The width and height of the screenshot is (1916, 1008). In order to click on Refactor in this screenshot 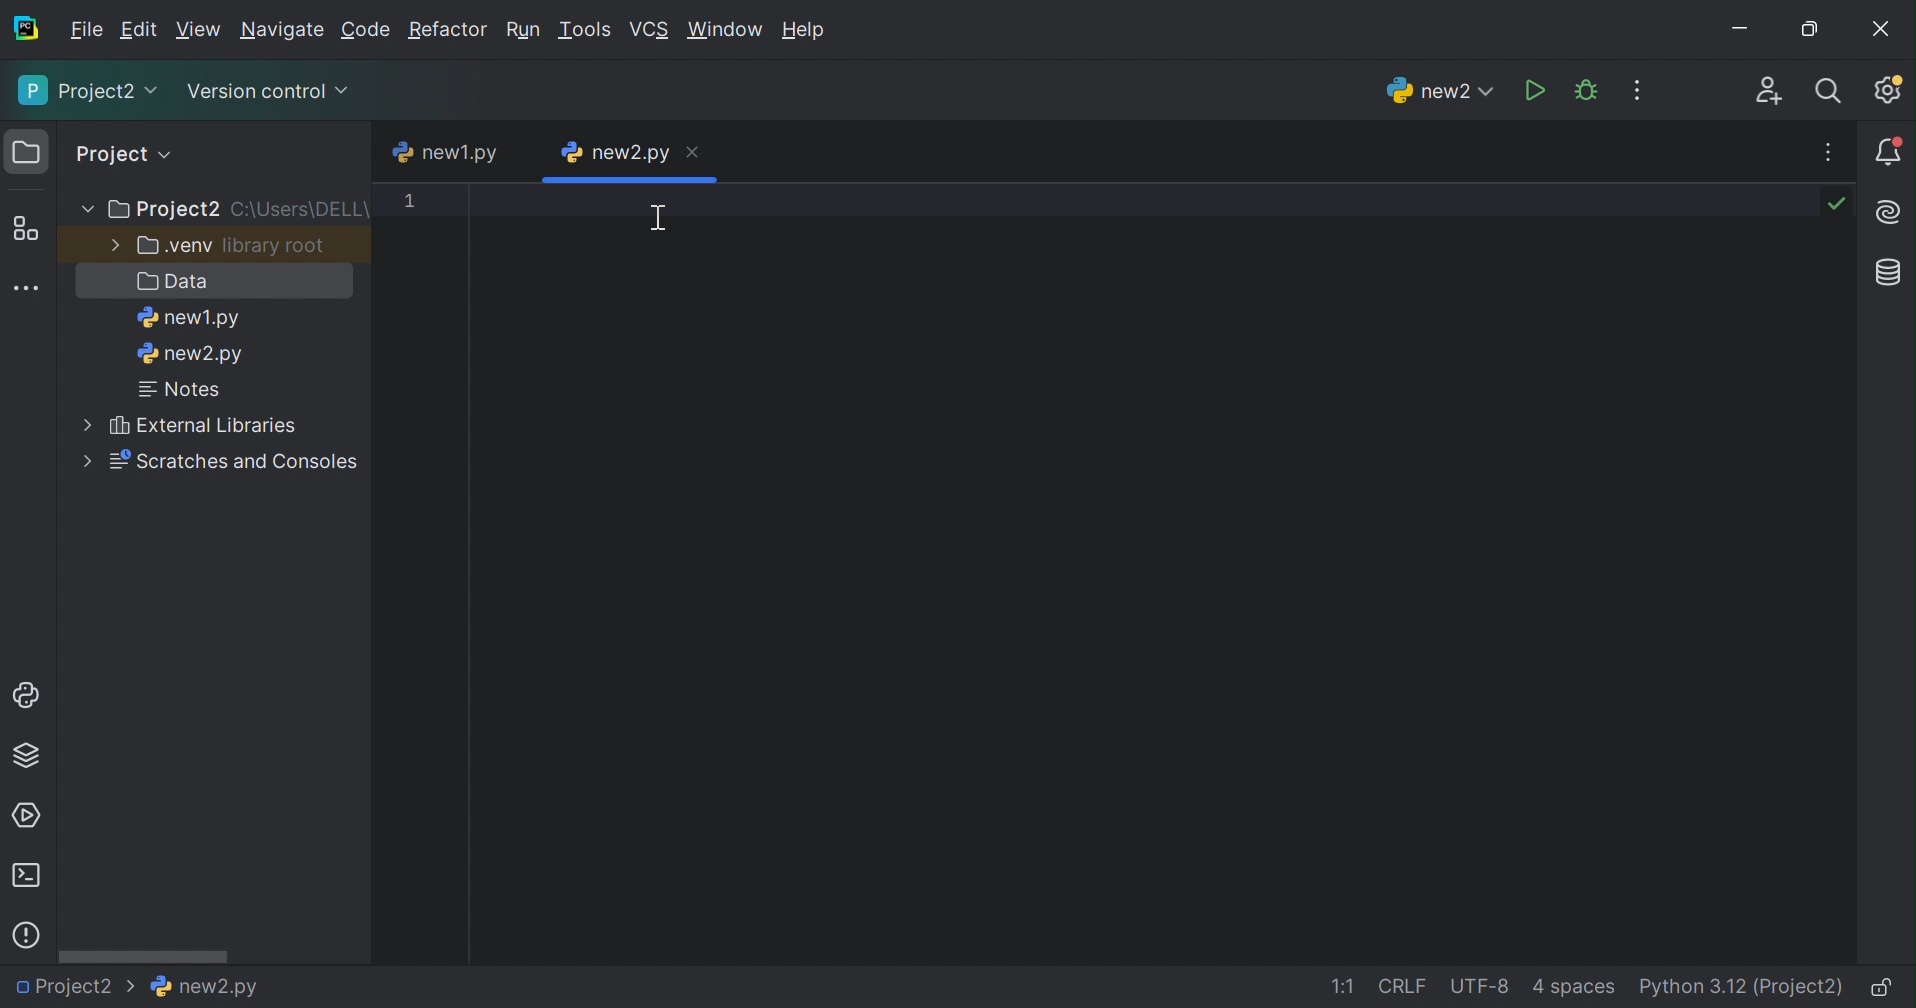, I will do `click(447, 31)`.